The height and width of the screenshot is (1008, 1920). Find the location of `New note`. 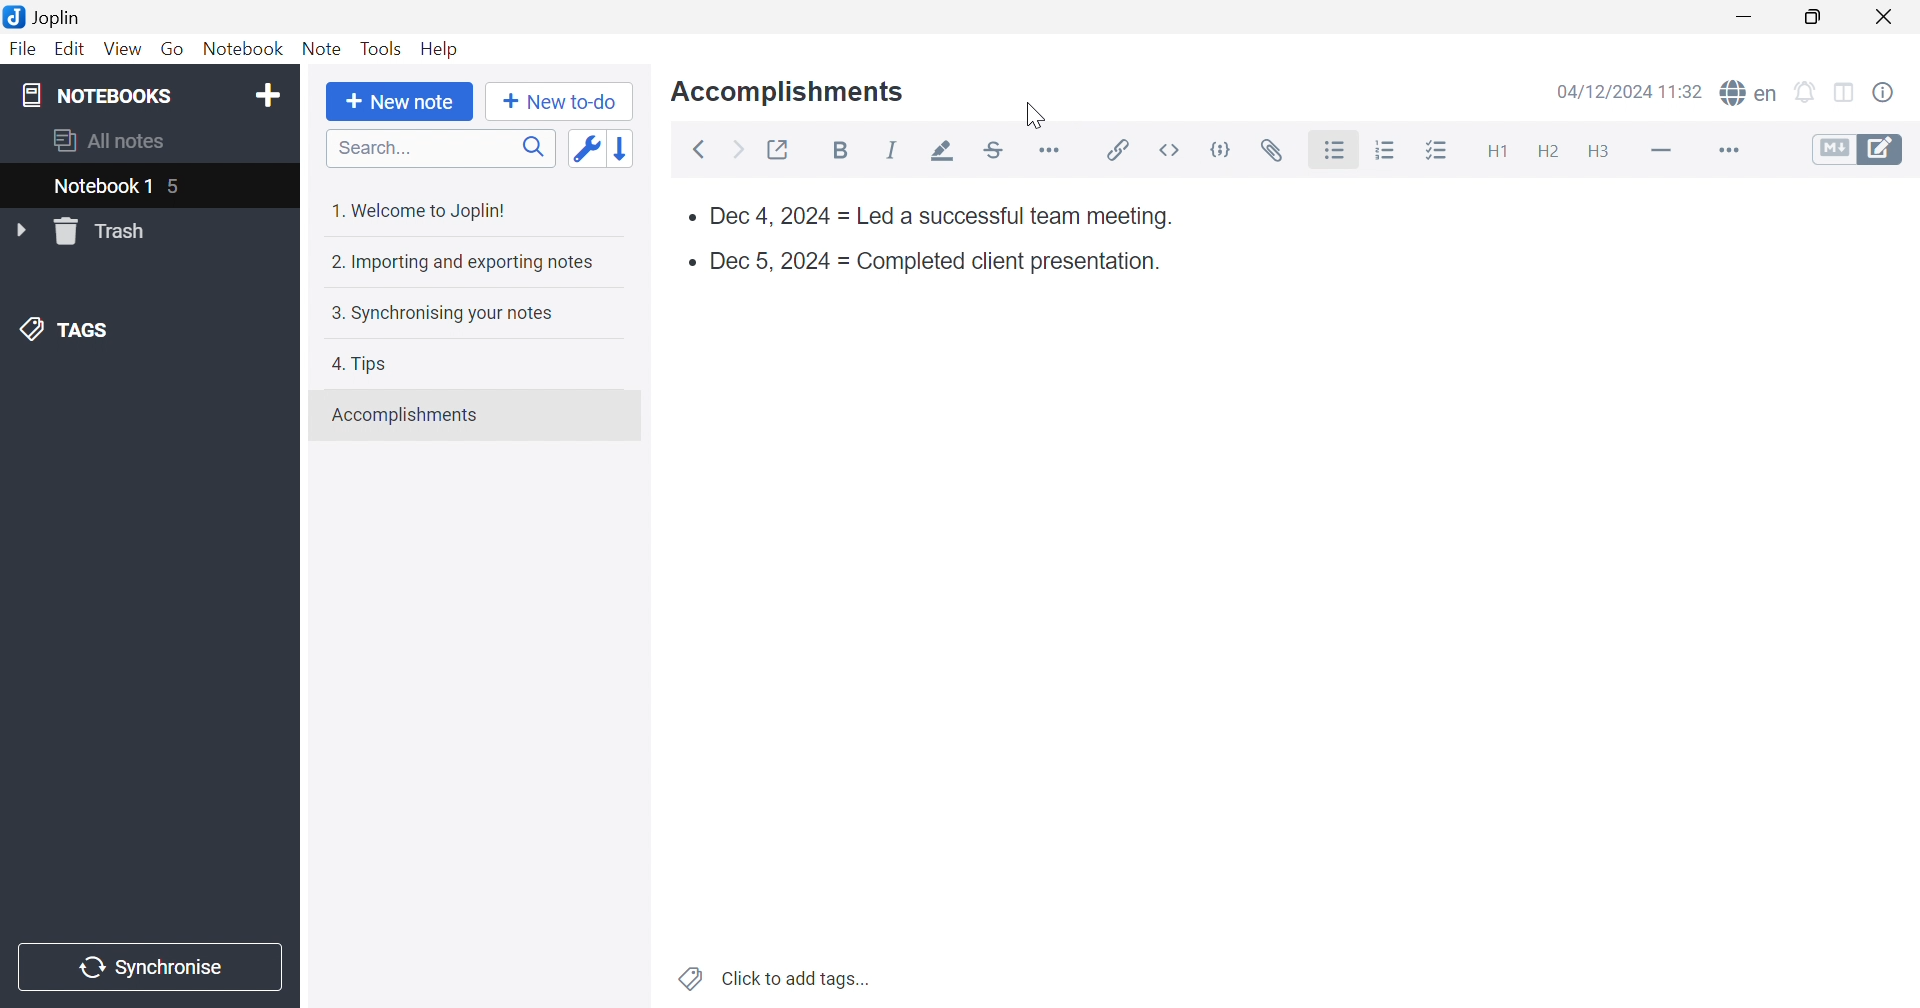

New note is located at coordinates (401, 102).